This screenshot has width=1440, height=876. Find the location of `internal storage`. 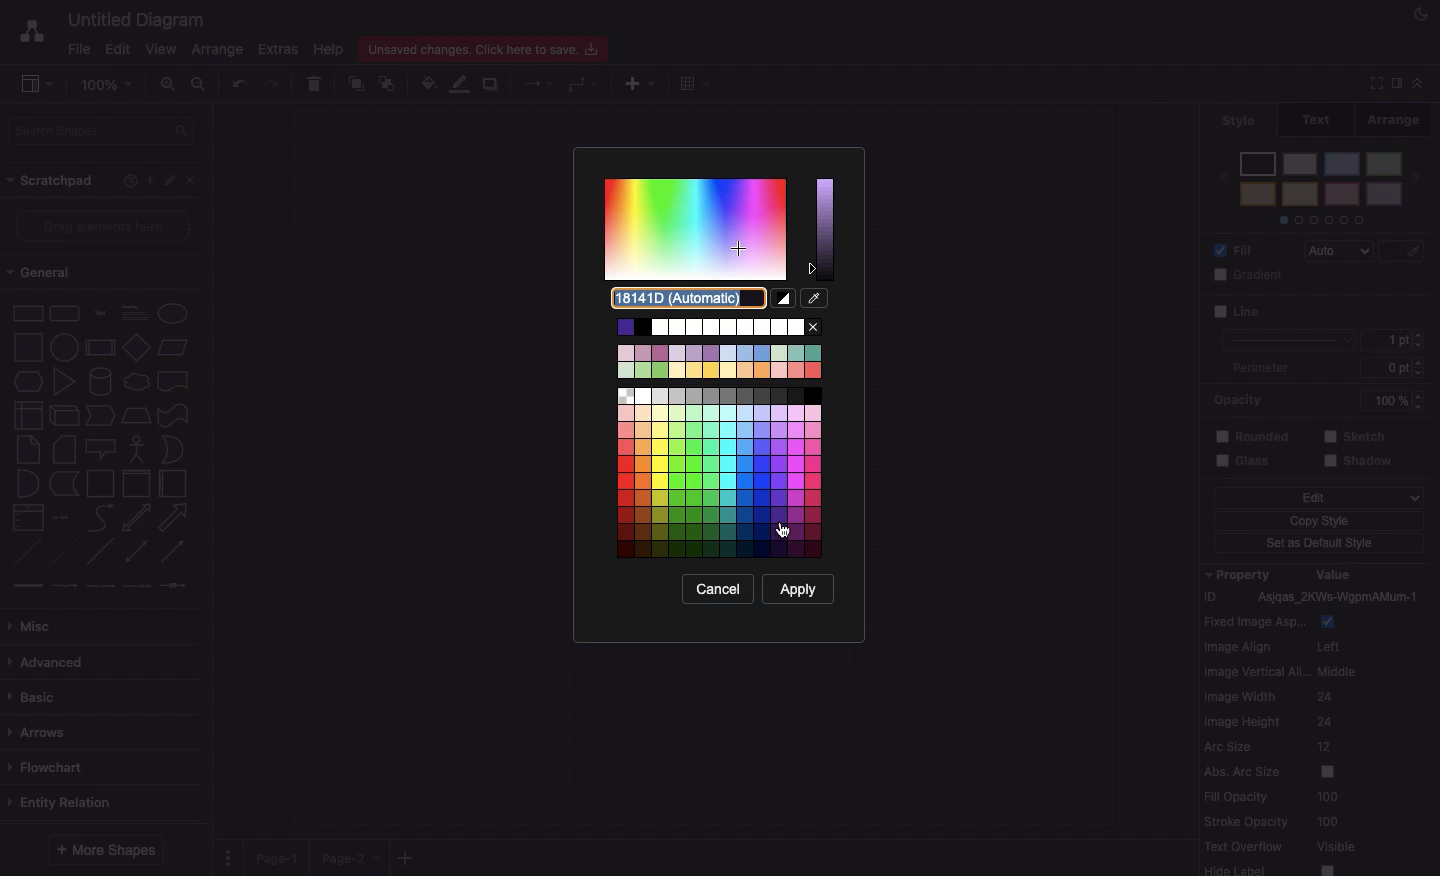

internal storage is located at coordinates (26, 414).